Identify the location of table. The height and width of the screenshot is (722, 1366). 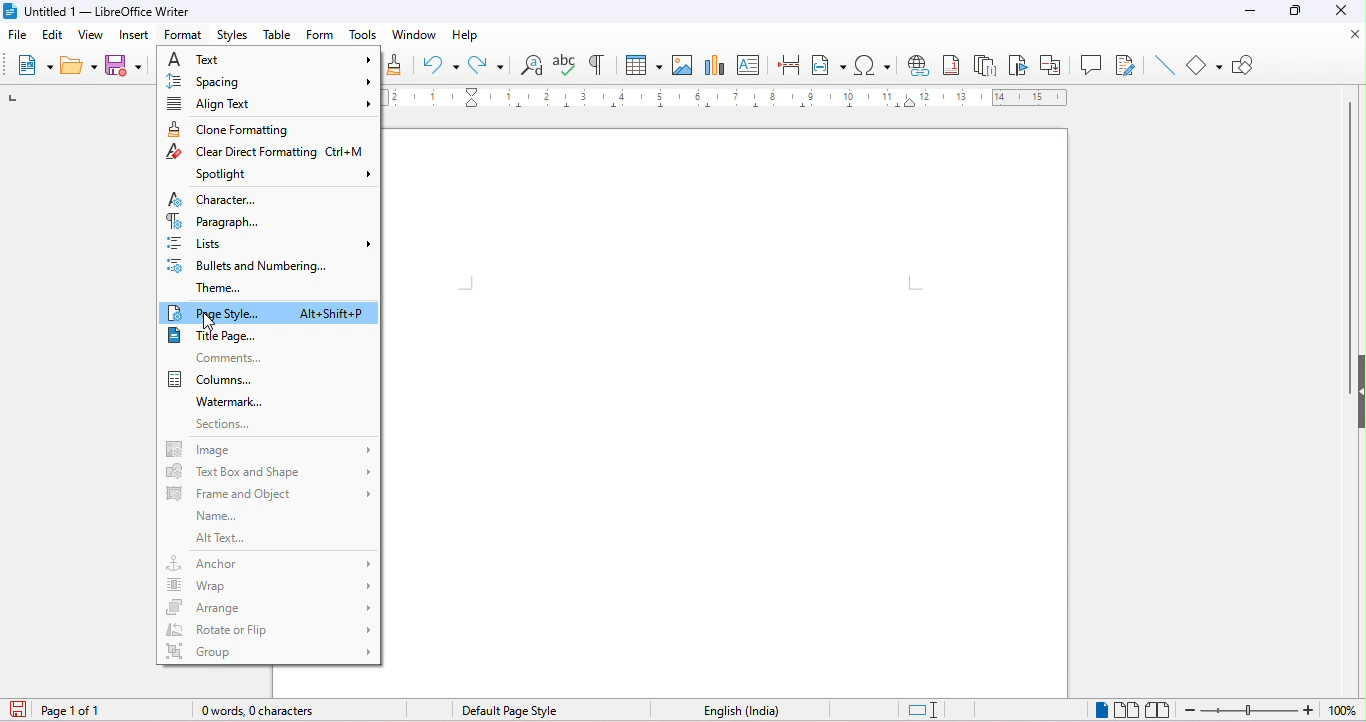
(278, 37).